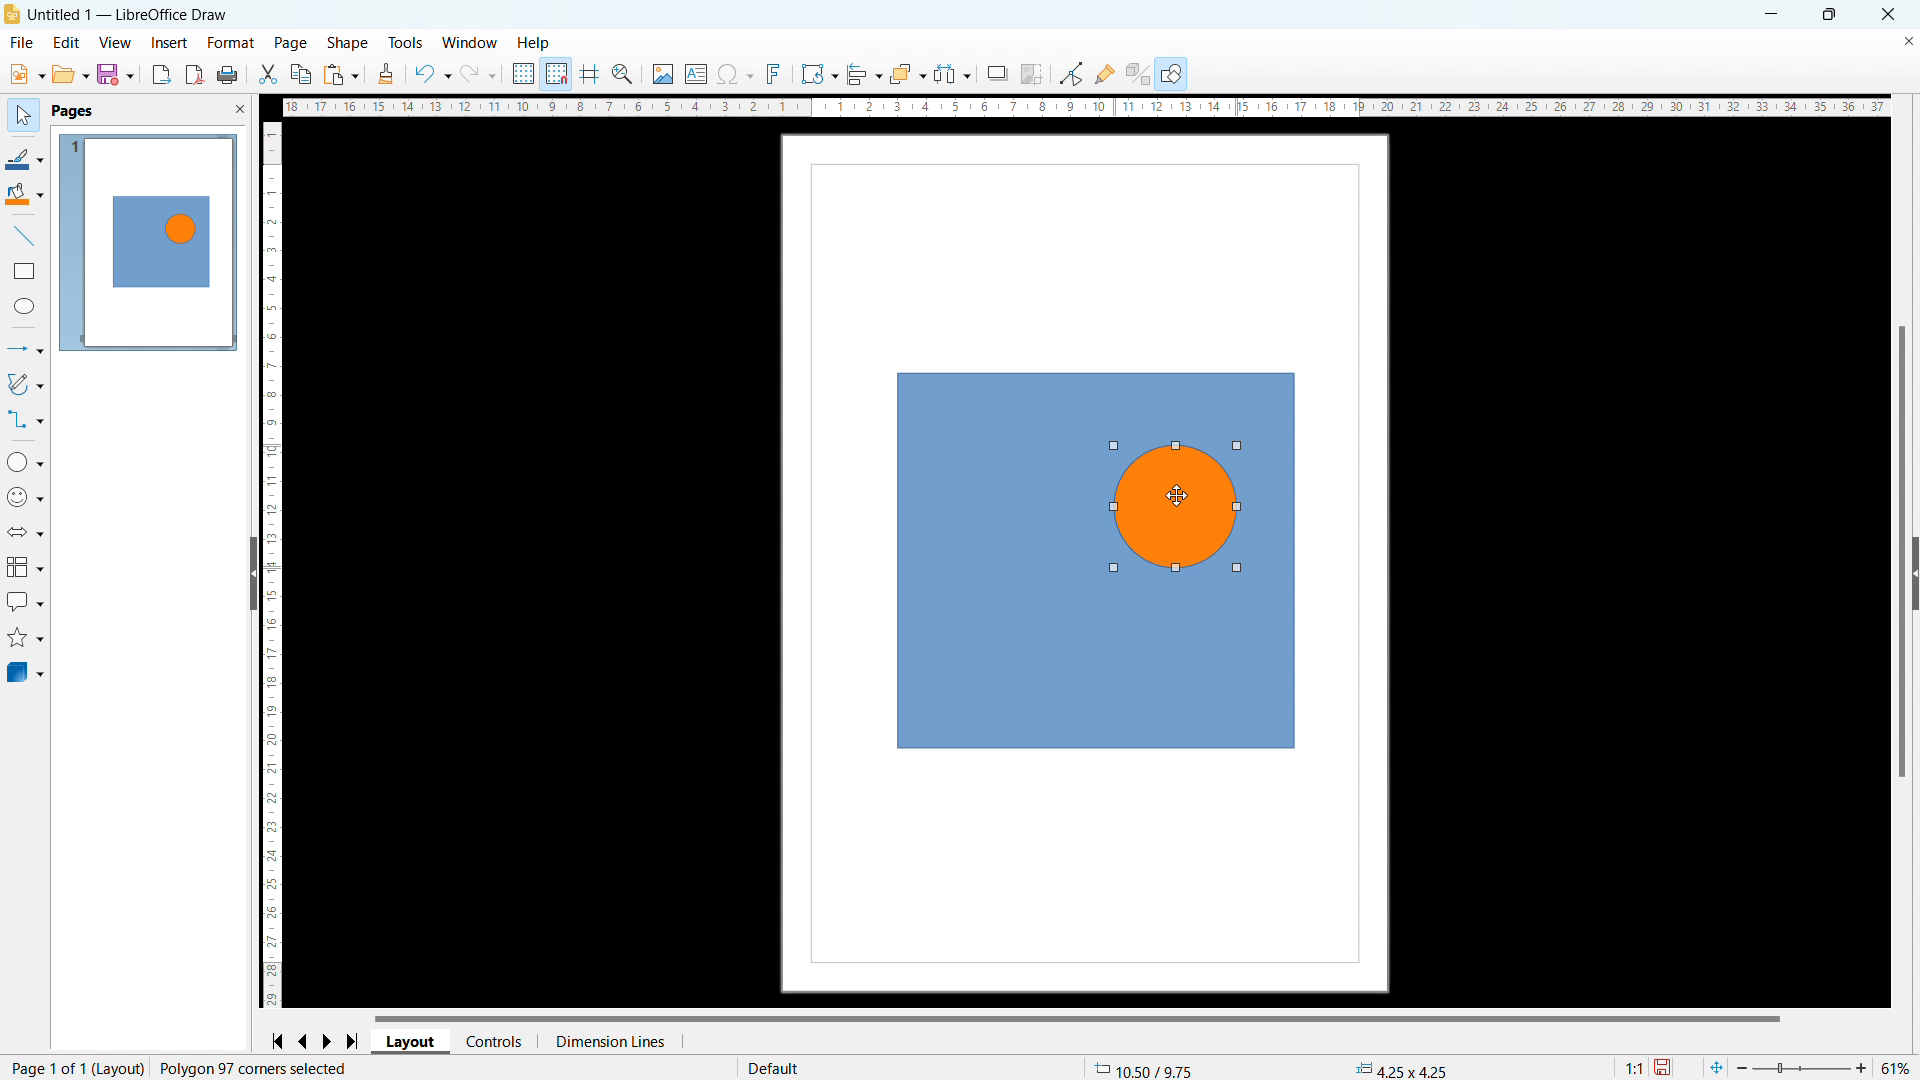  I want to click on block arrows, so click(26, 533).